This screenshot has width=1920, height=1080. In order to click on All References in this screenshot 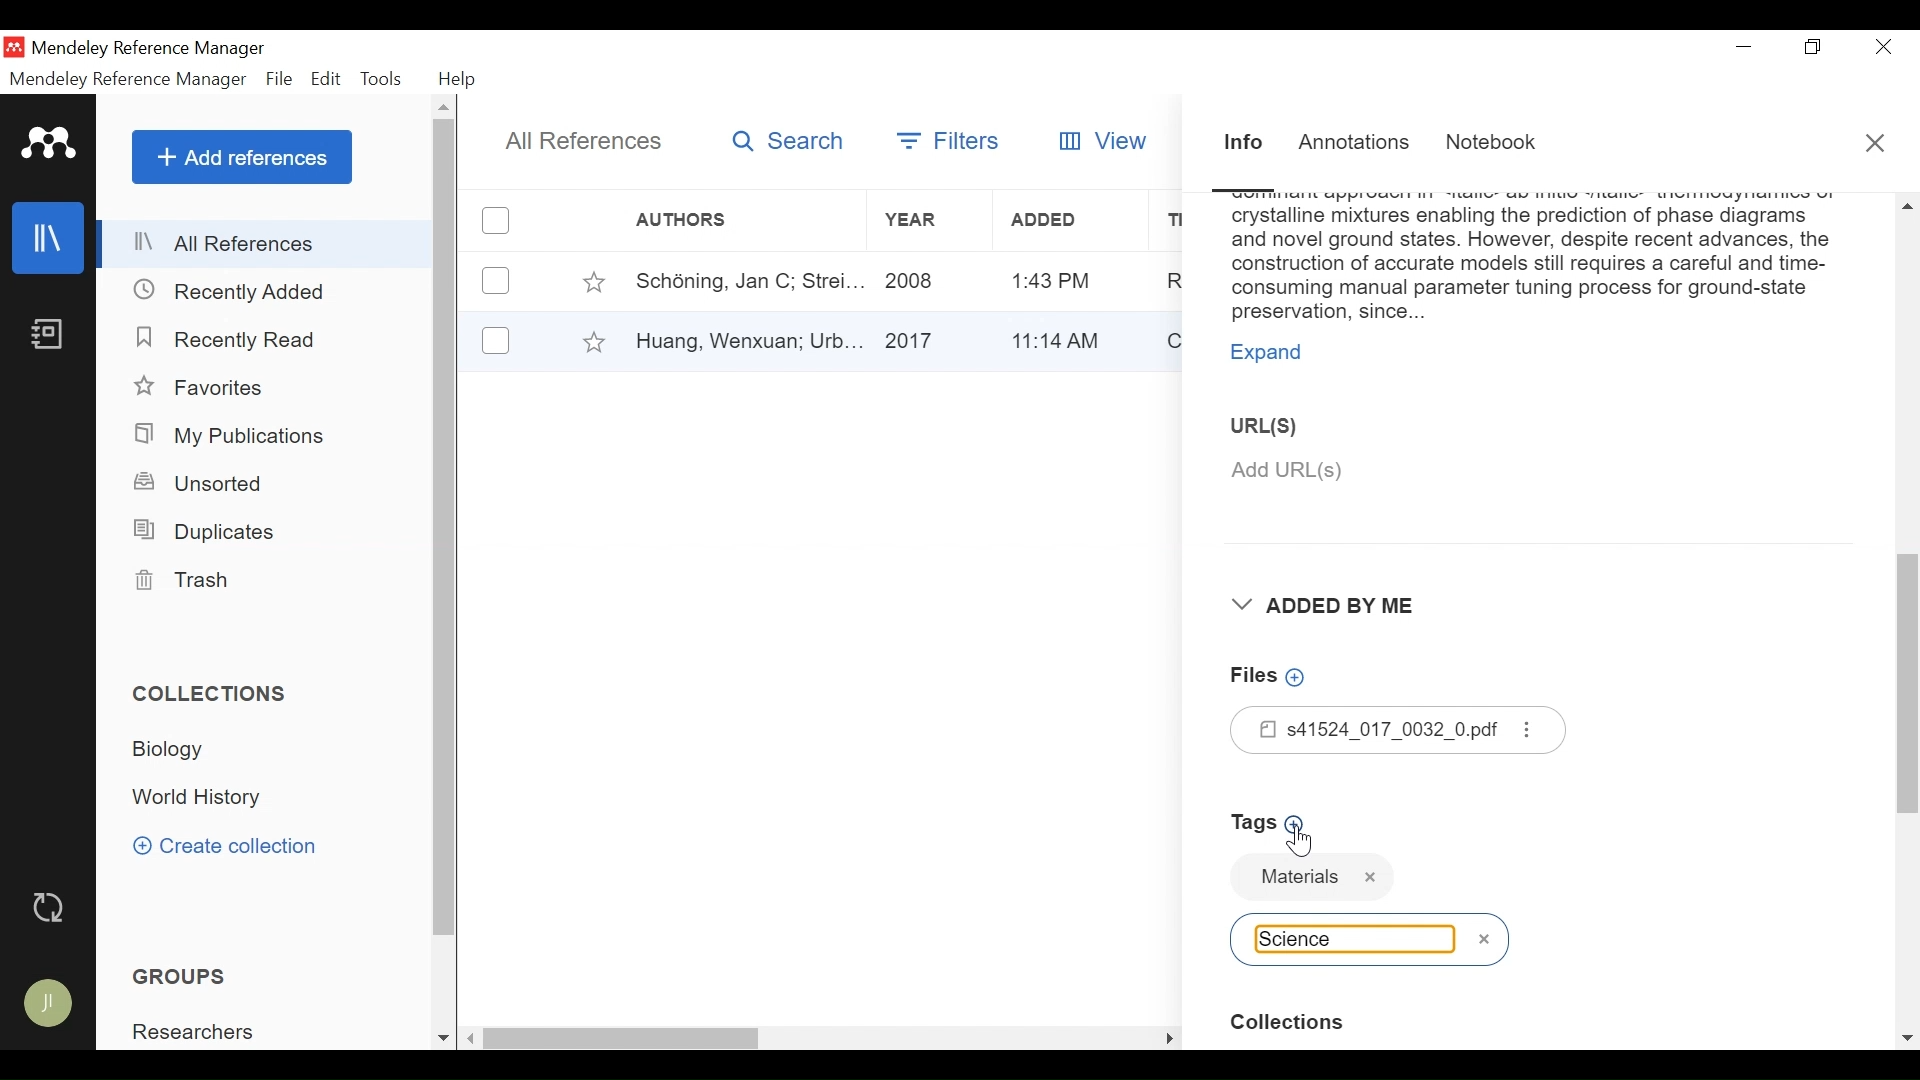, I will do `click(267, 243)`.